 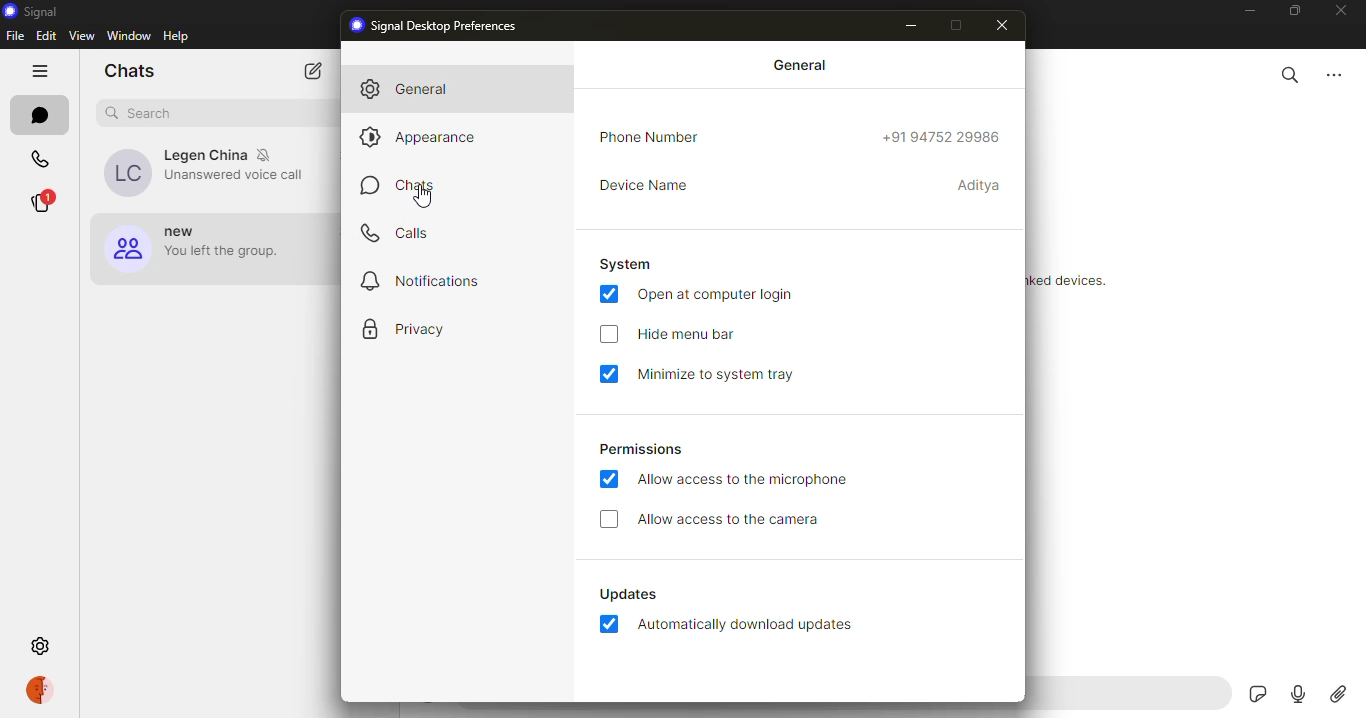 What do you see at coordinates (1290, 75) in the screenshot?
I see `search` at bounding box center [1290, 75].